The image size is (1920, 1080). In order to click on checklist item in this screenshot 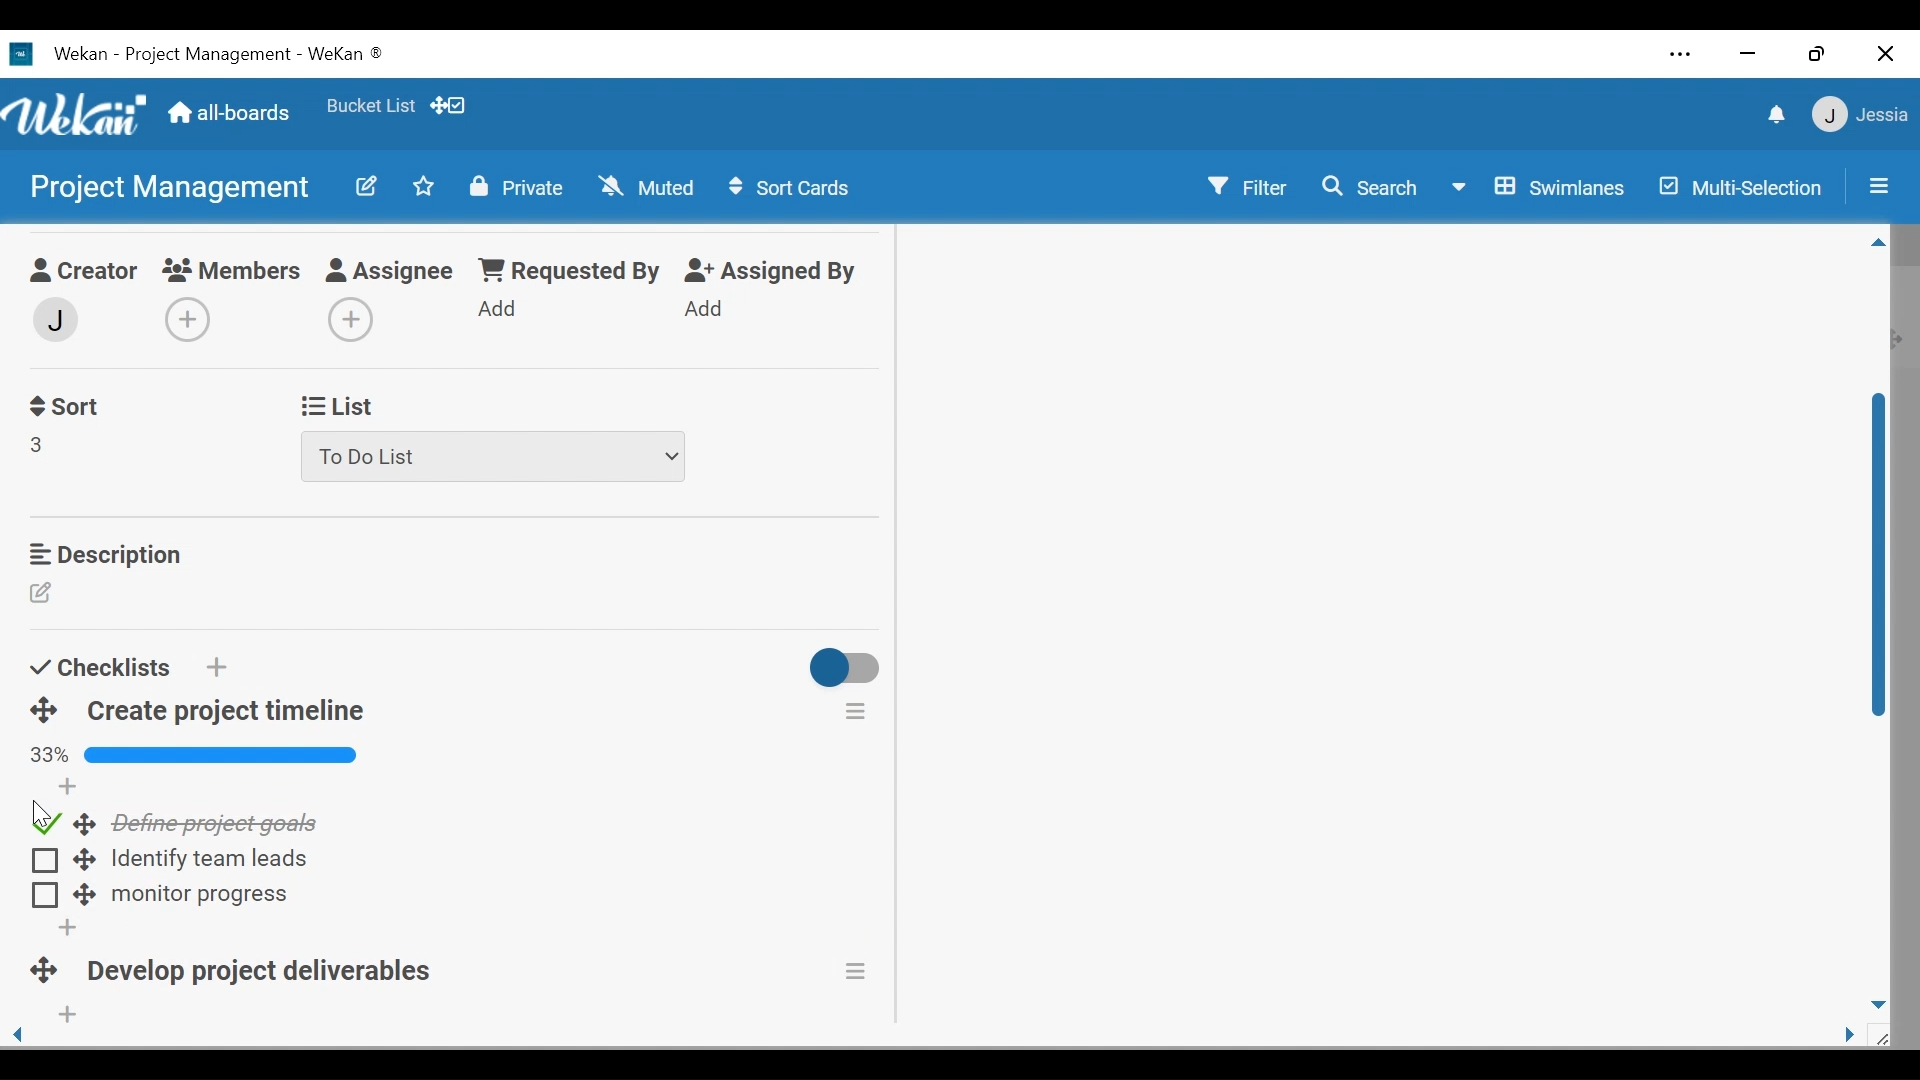, I will do `click(214, 862)`.